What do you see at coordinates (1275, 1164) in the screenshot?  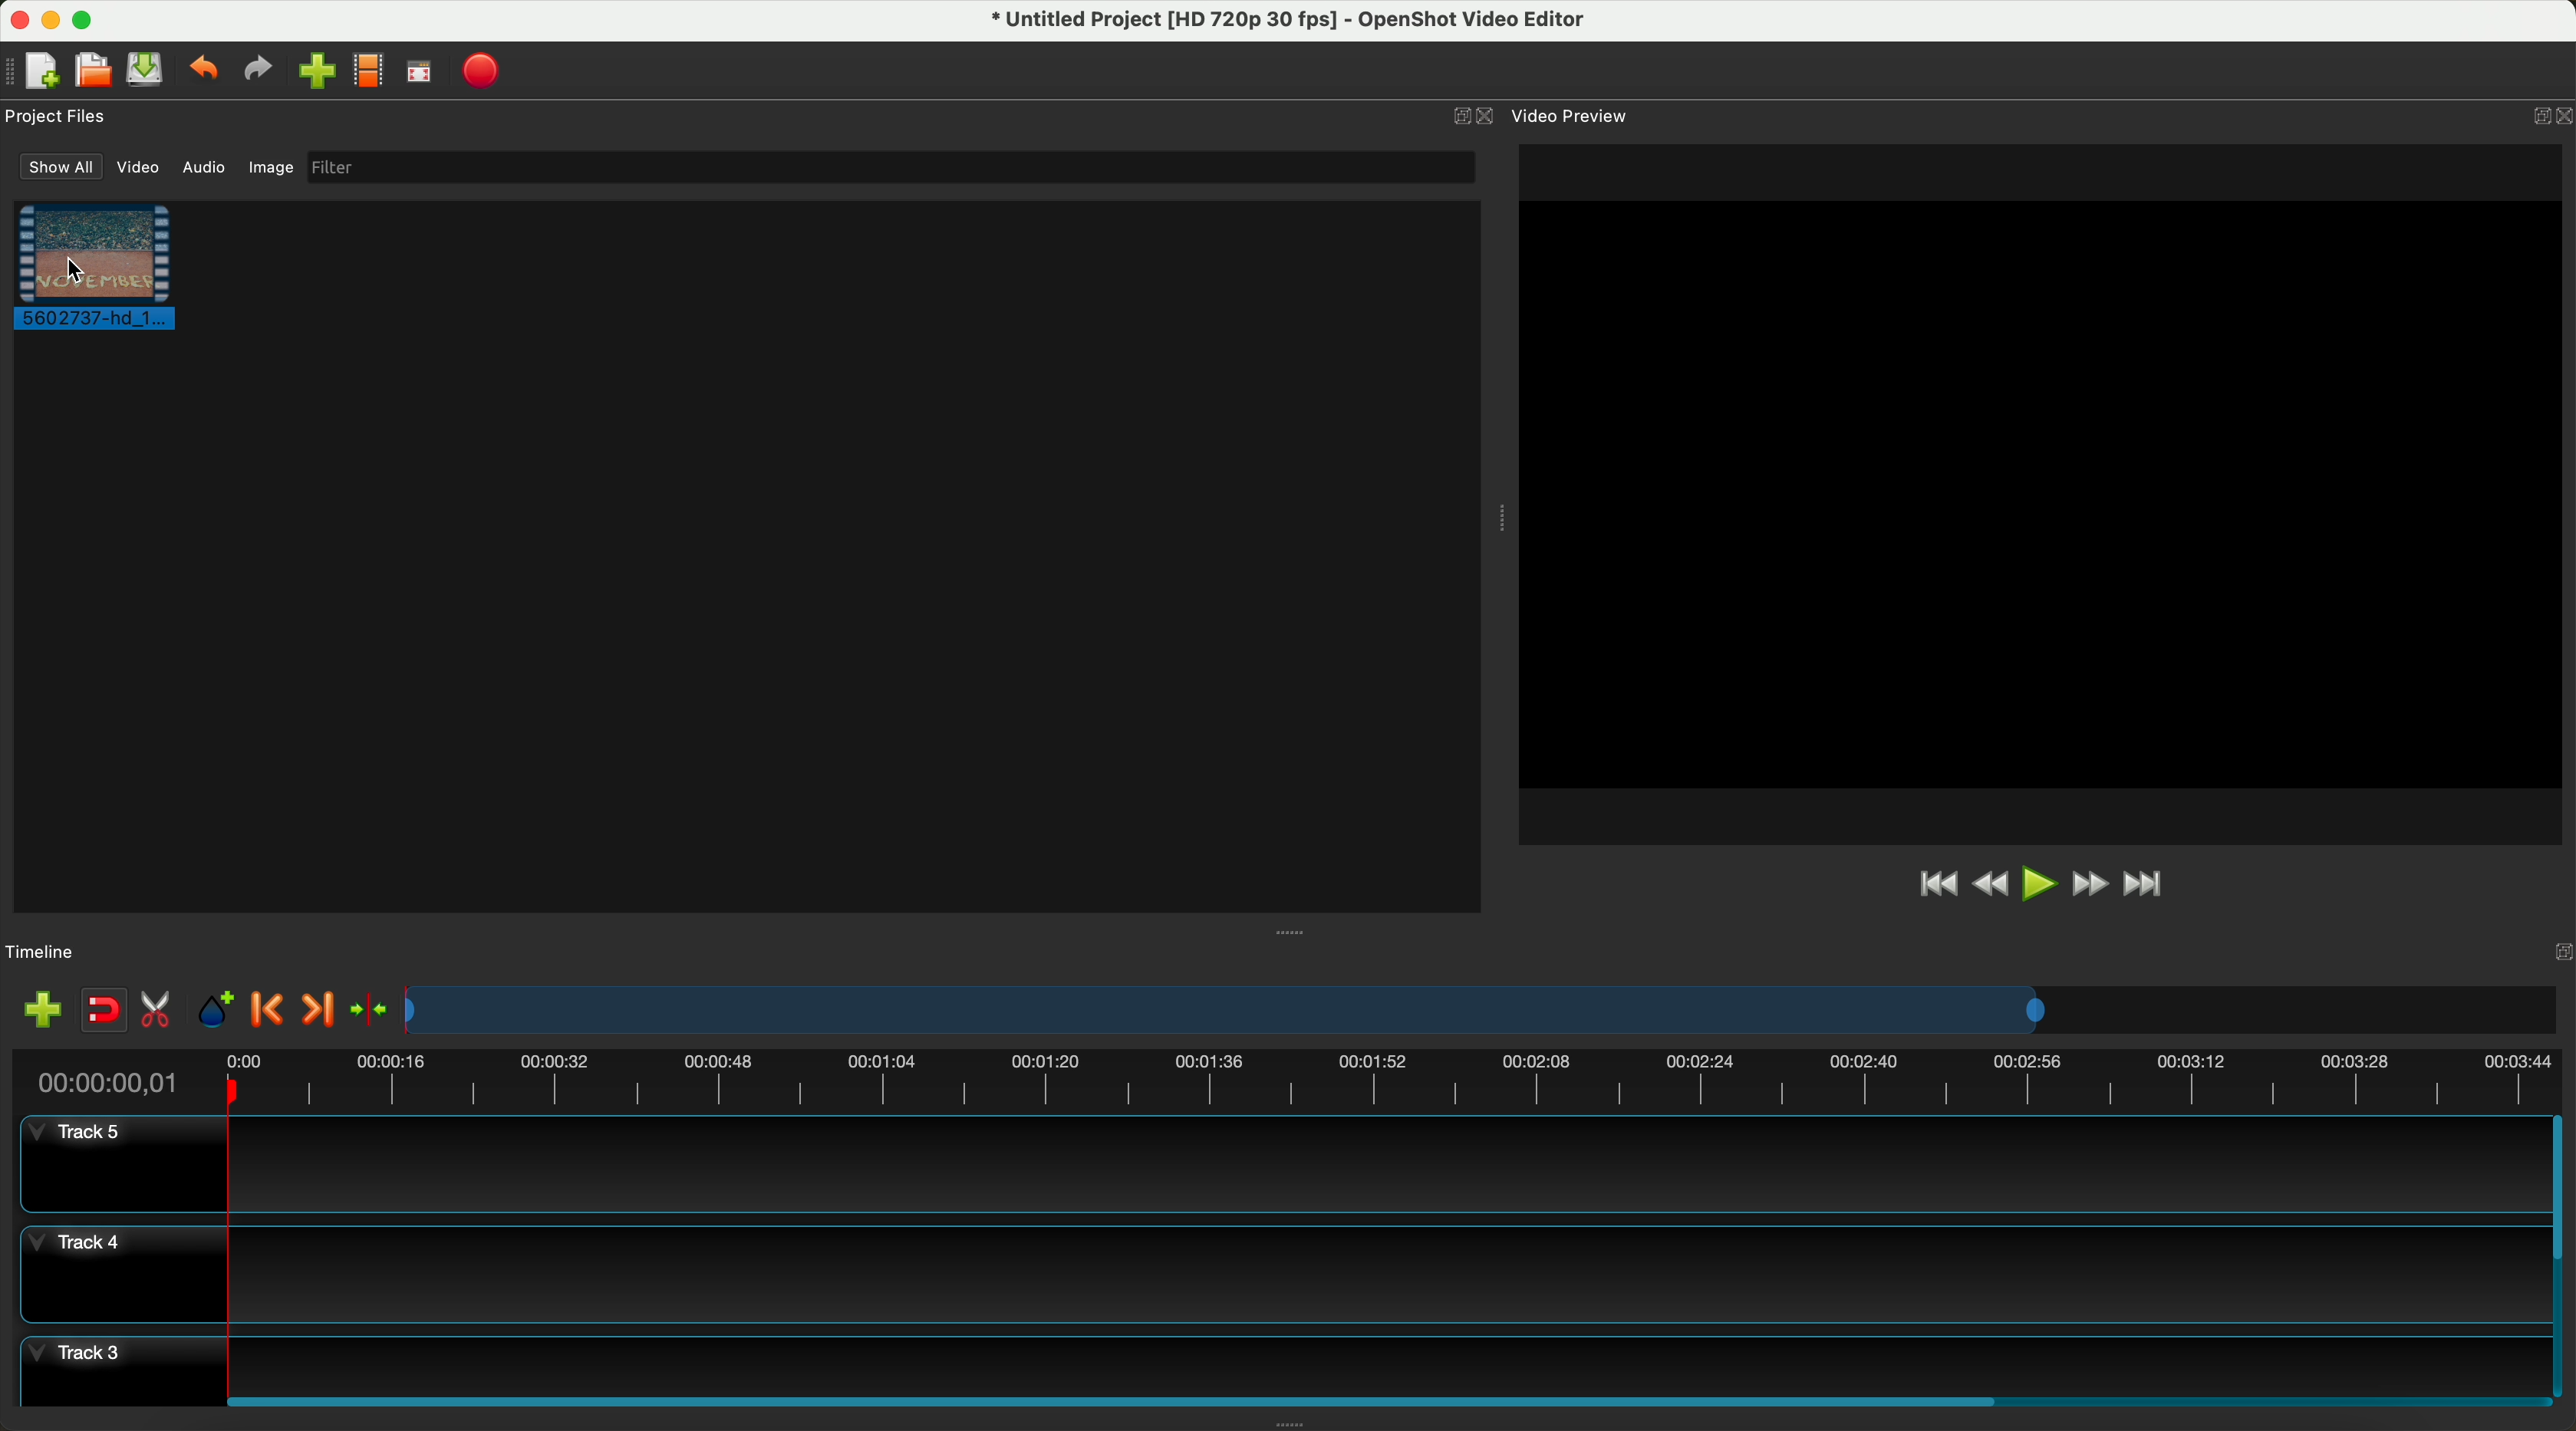 I see `track 5` at bounding box center [1275, 1164].